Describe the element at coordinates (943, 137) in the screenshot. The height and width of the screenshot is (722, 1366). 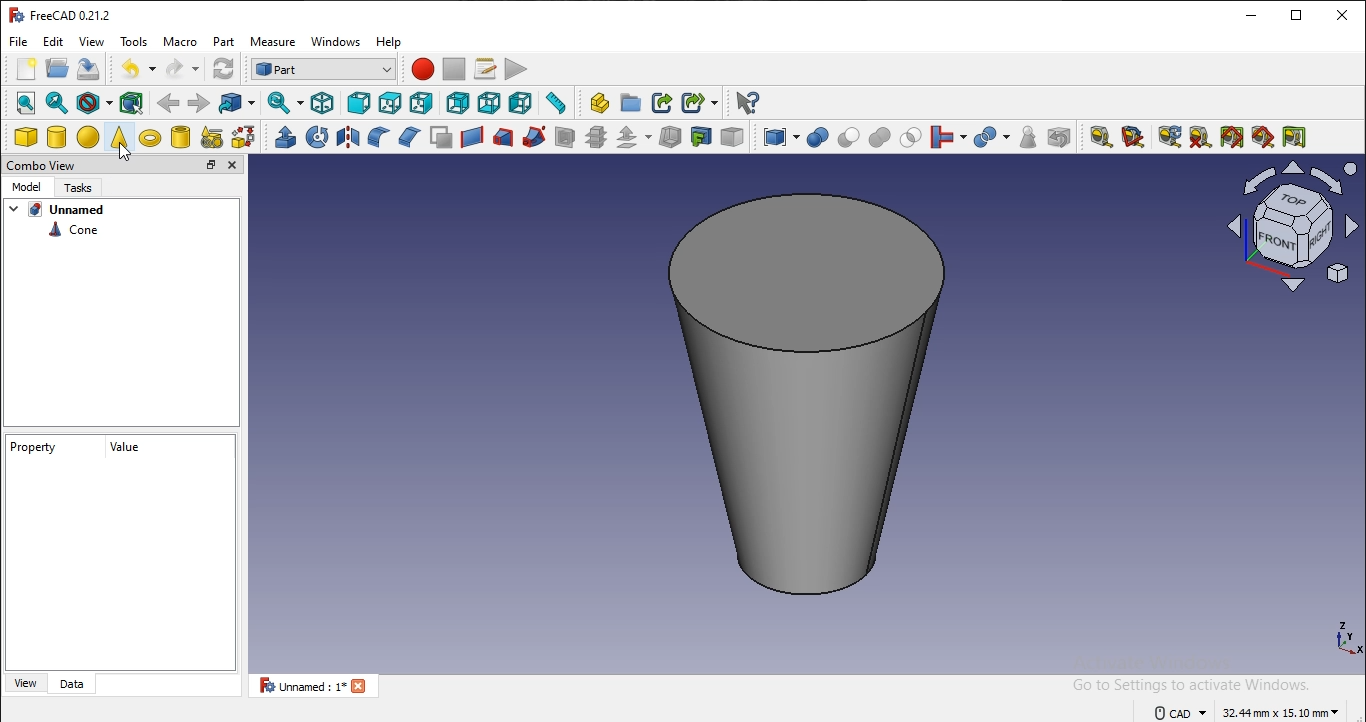
I see `join objects` at that location.